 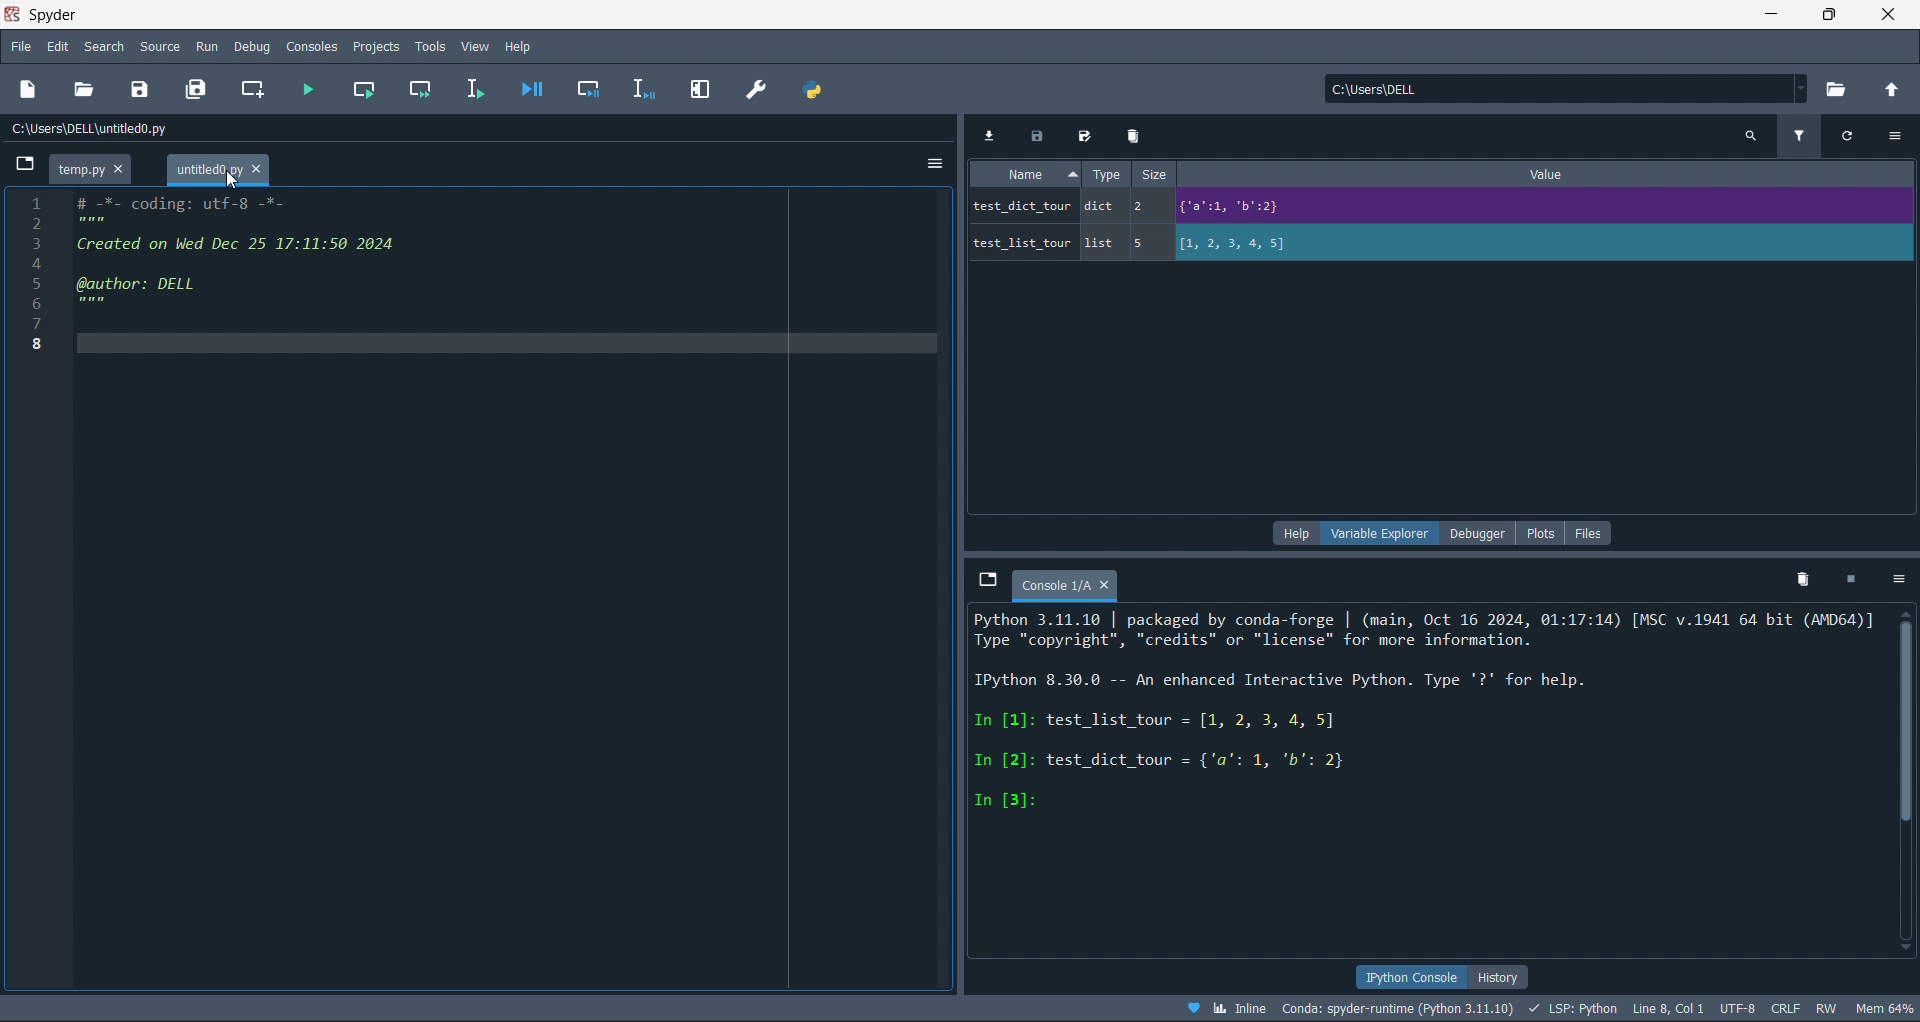 I want to click on interrupt kernel, so click(x=1857, y=580).